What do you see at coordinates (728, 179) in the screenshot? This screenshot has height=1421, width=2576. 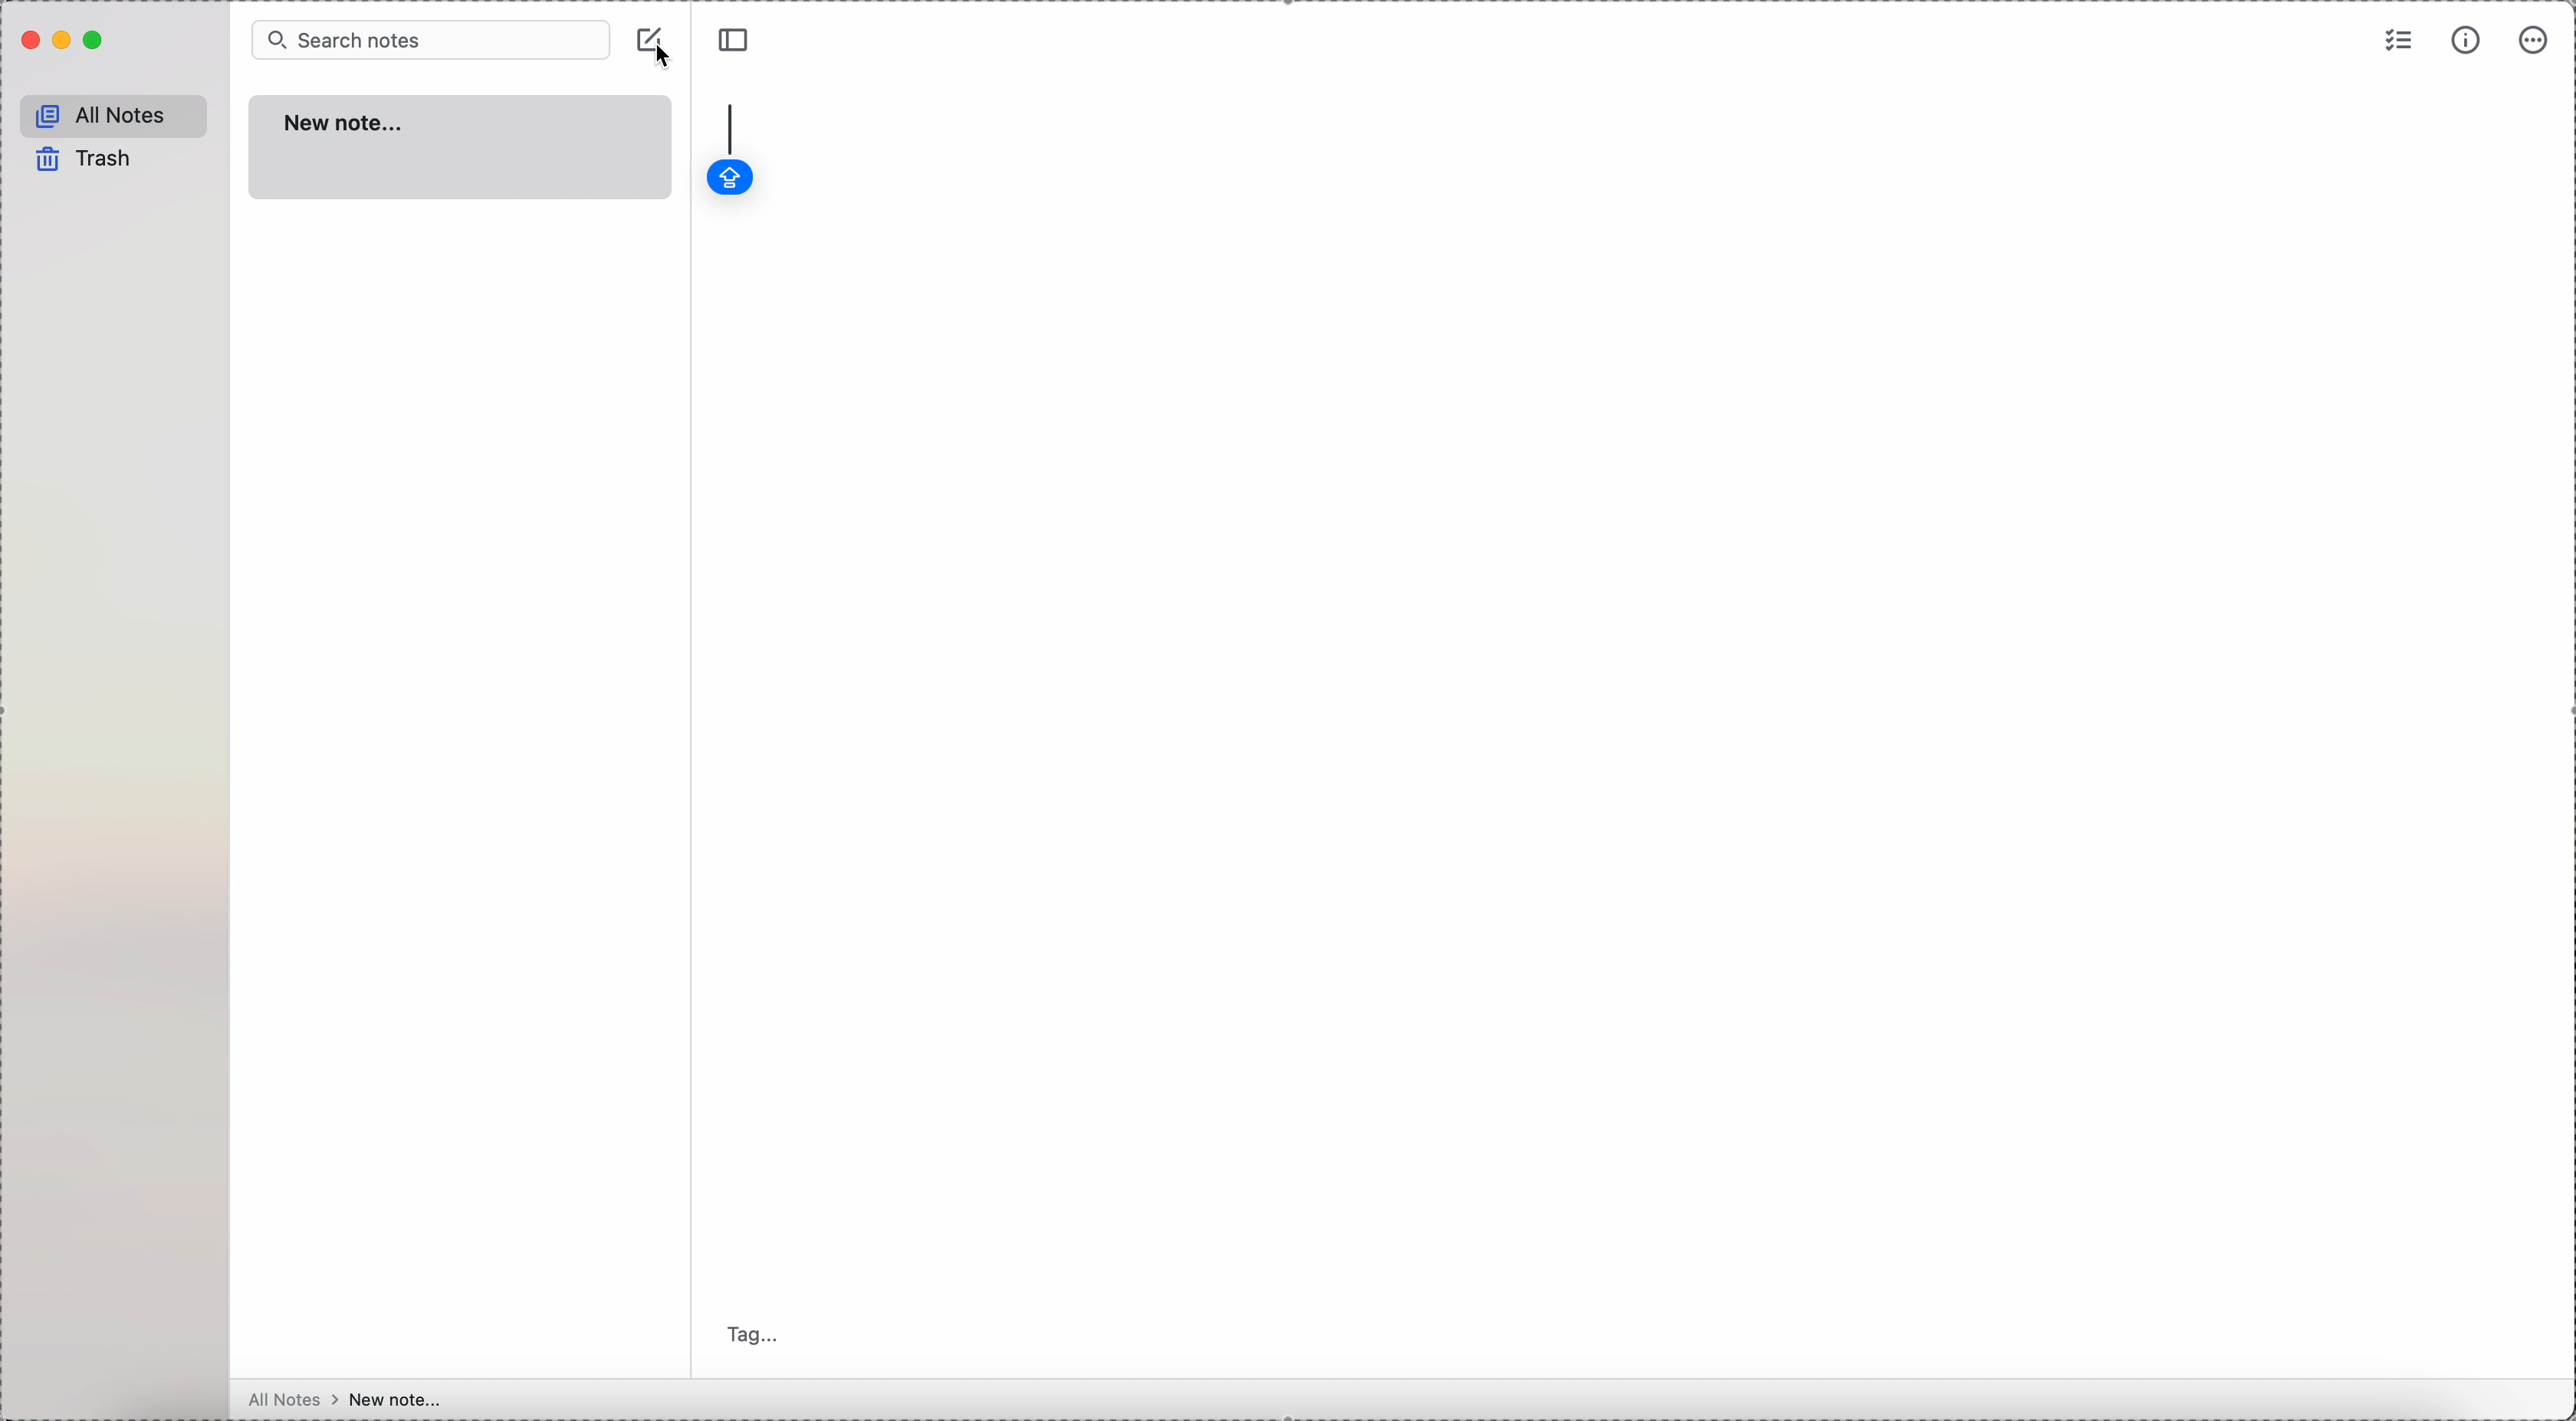 I see `mayusc on` at bounding box center [728, 179].